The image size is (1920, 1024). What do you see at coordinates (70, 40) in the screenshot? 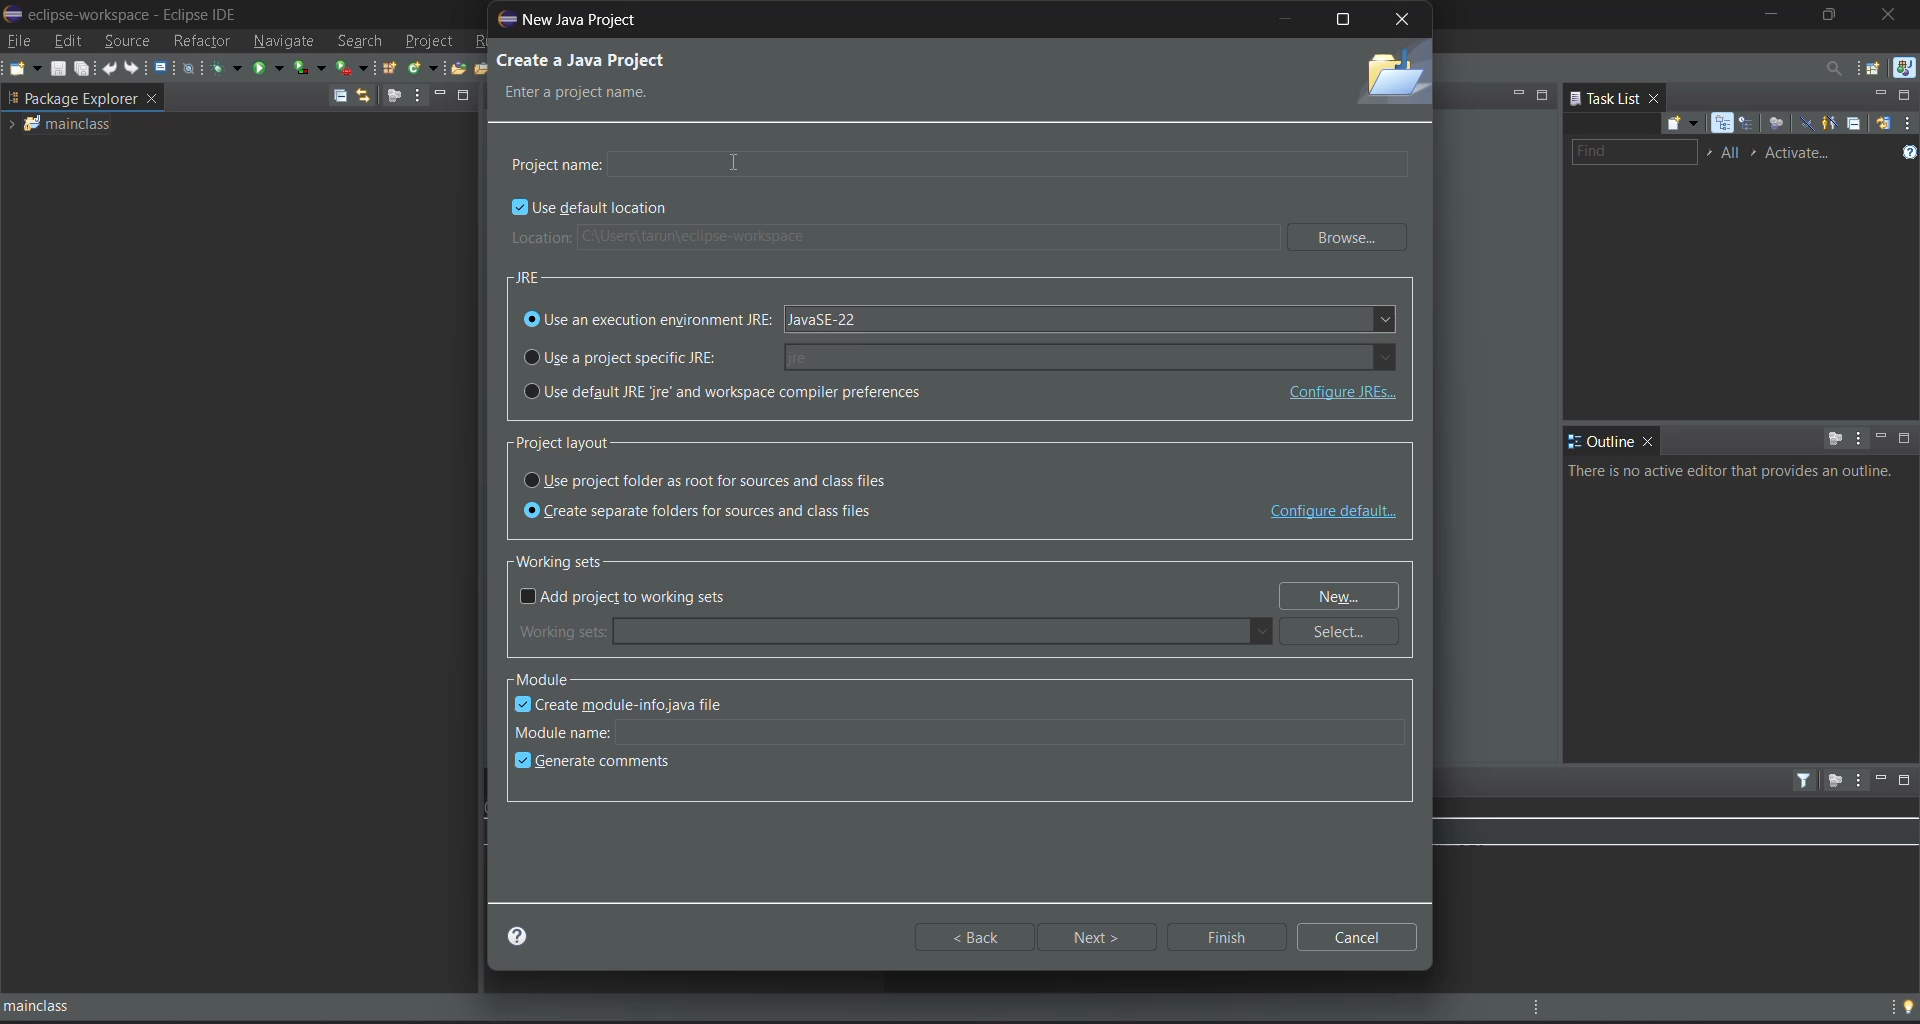
I see `edit` at bounding box center [70, 40].